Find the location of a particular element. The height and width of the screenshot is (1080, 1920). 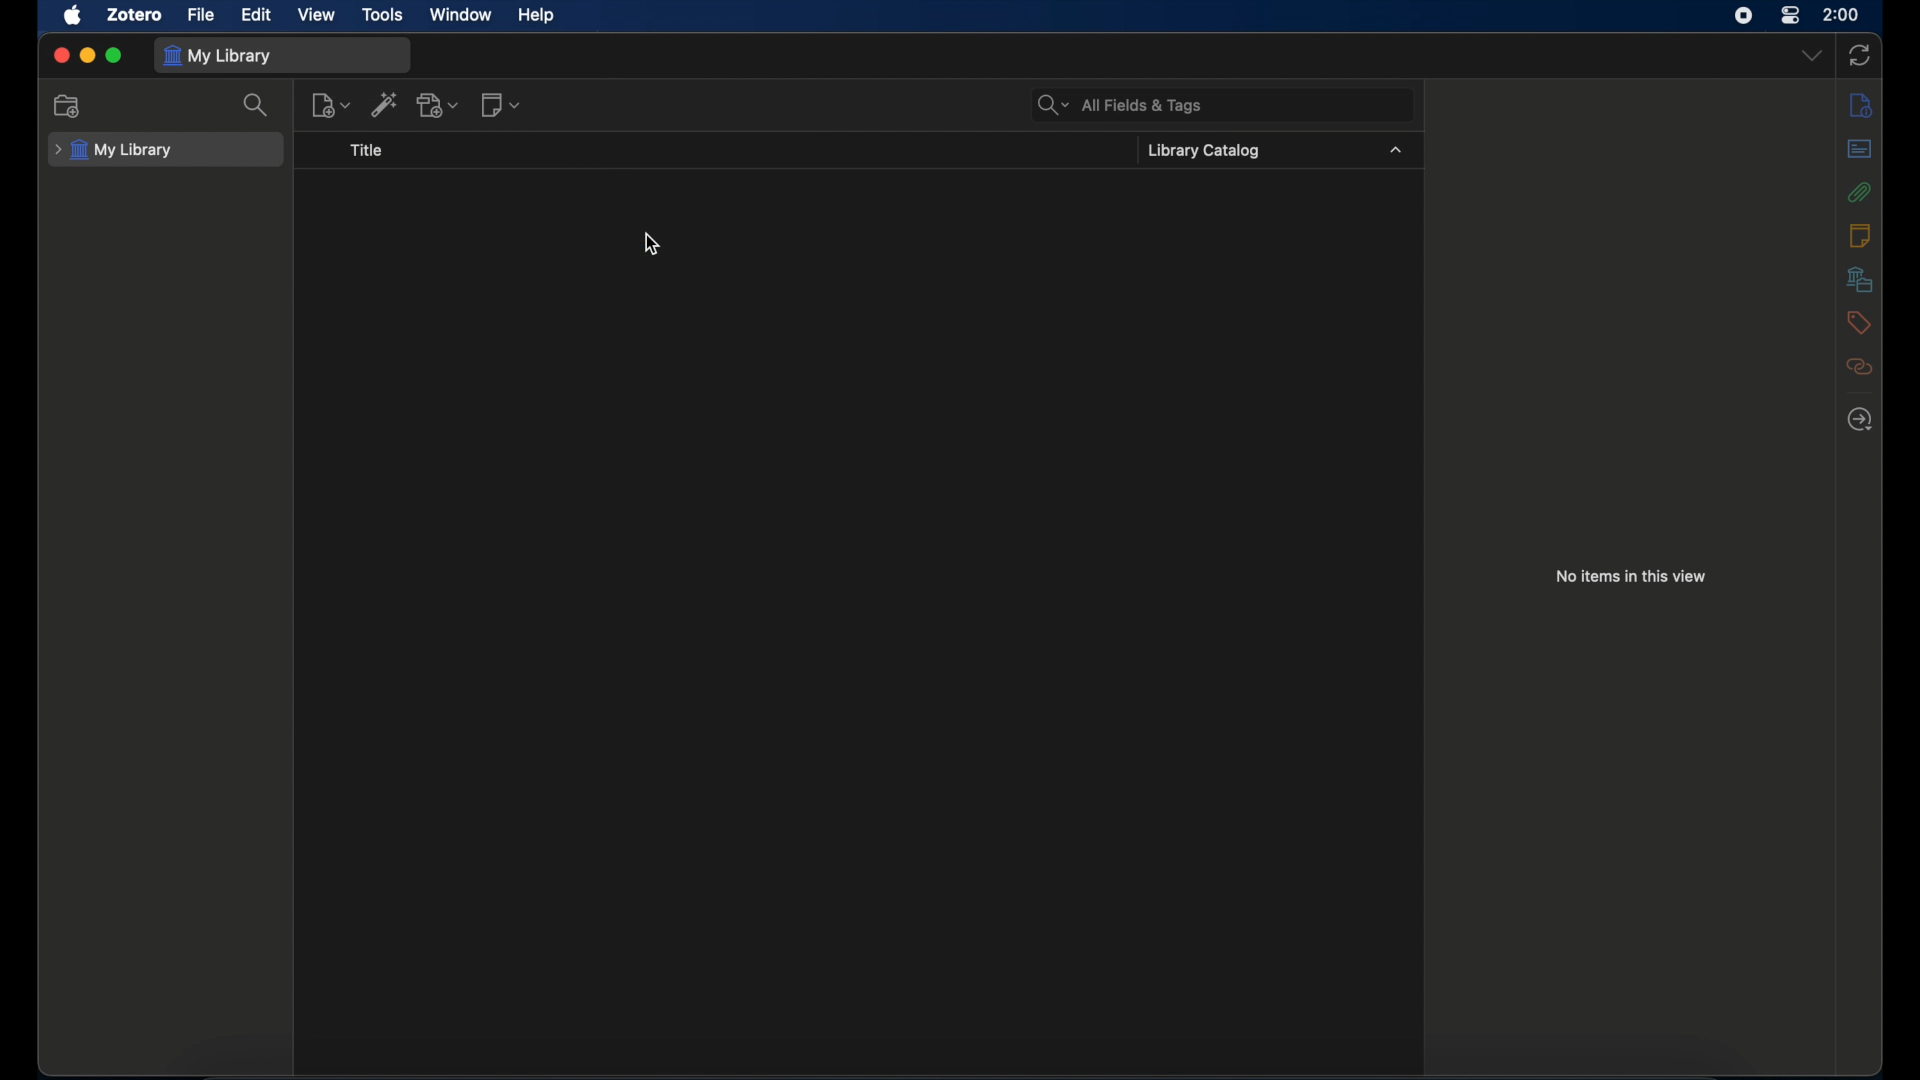

info is located at coordinates (1860, 105).